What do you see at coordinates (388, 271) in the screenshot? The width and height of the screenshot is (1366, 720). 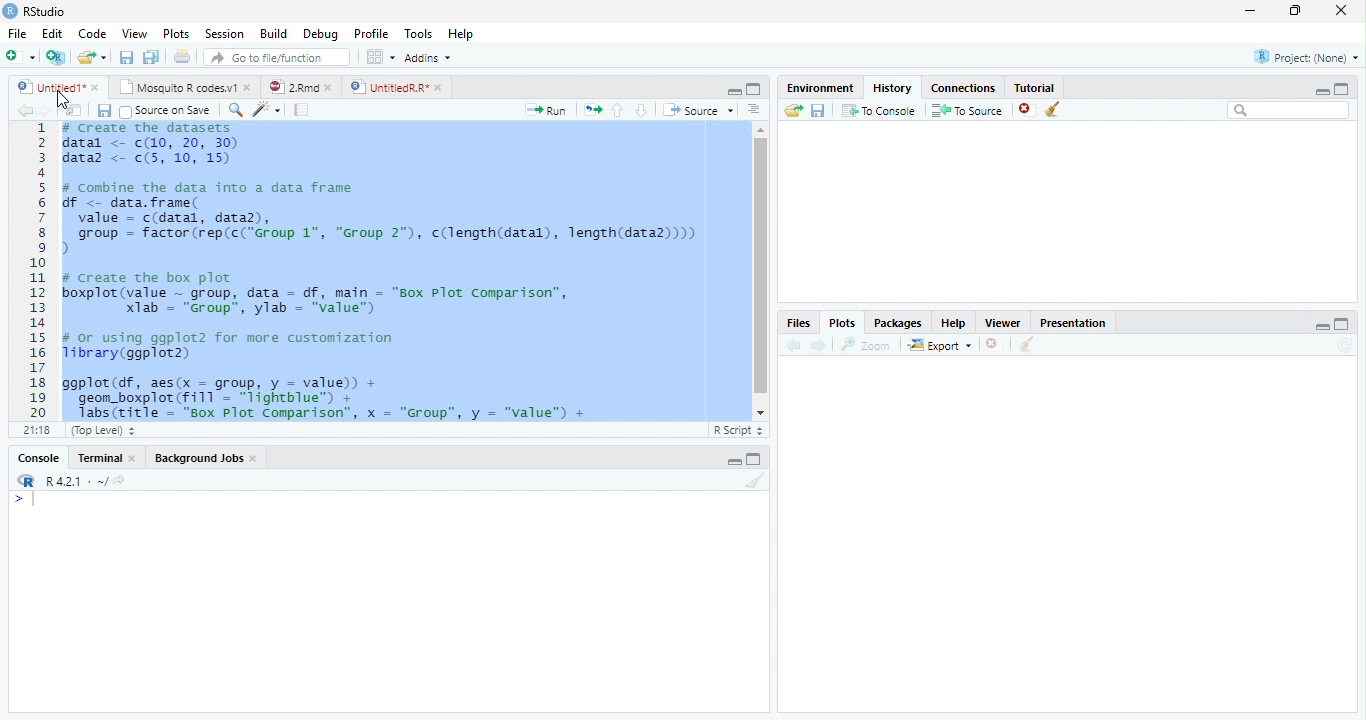 I see `# Create the datasets
datal <- (10, 20, 30)
data2 <- c(5, 10, 15)
# Combine the data into a data frame
of <- data.frame(
value = c(datal, data2),
group = factor (rep(c("Group 1", "Group 2"), c(length(datal), length(data2))))
)
# Create the box plot
boxplot (value ~ group, data = df, main = “Box Plot Comparison”,
x1ab = “Group”, ylab = "Value")
# or using ggplot2 for more customization
Tibrary(ggplot2)
|
9gplot (df, aes(x = group, y = value) +
‘geom_boxplot (F111 = "Tightblue™) +
Jabs(title = "Box Plot Comparison”, x = "Group™, y = "value™) +` at bounding box center [388, 271].